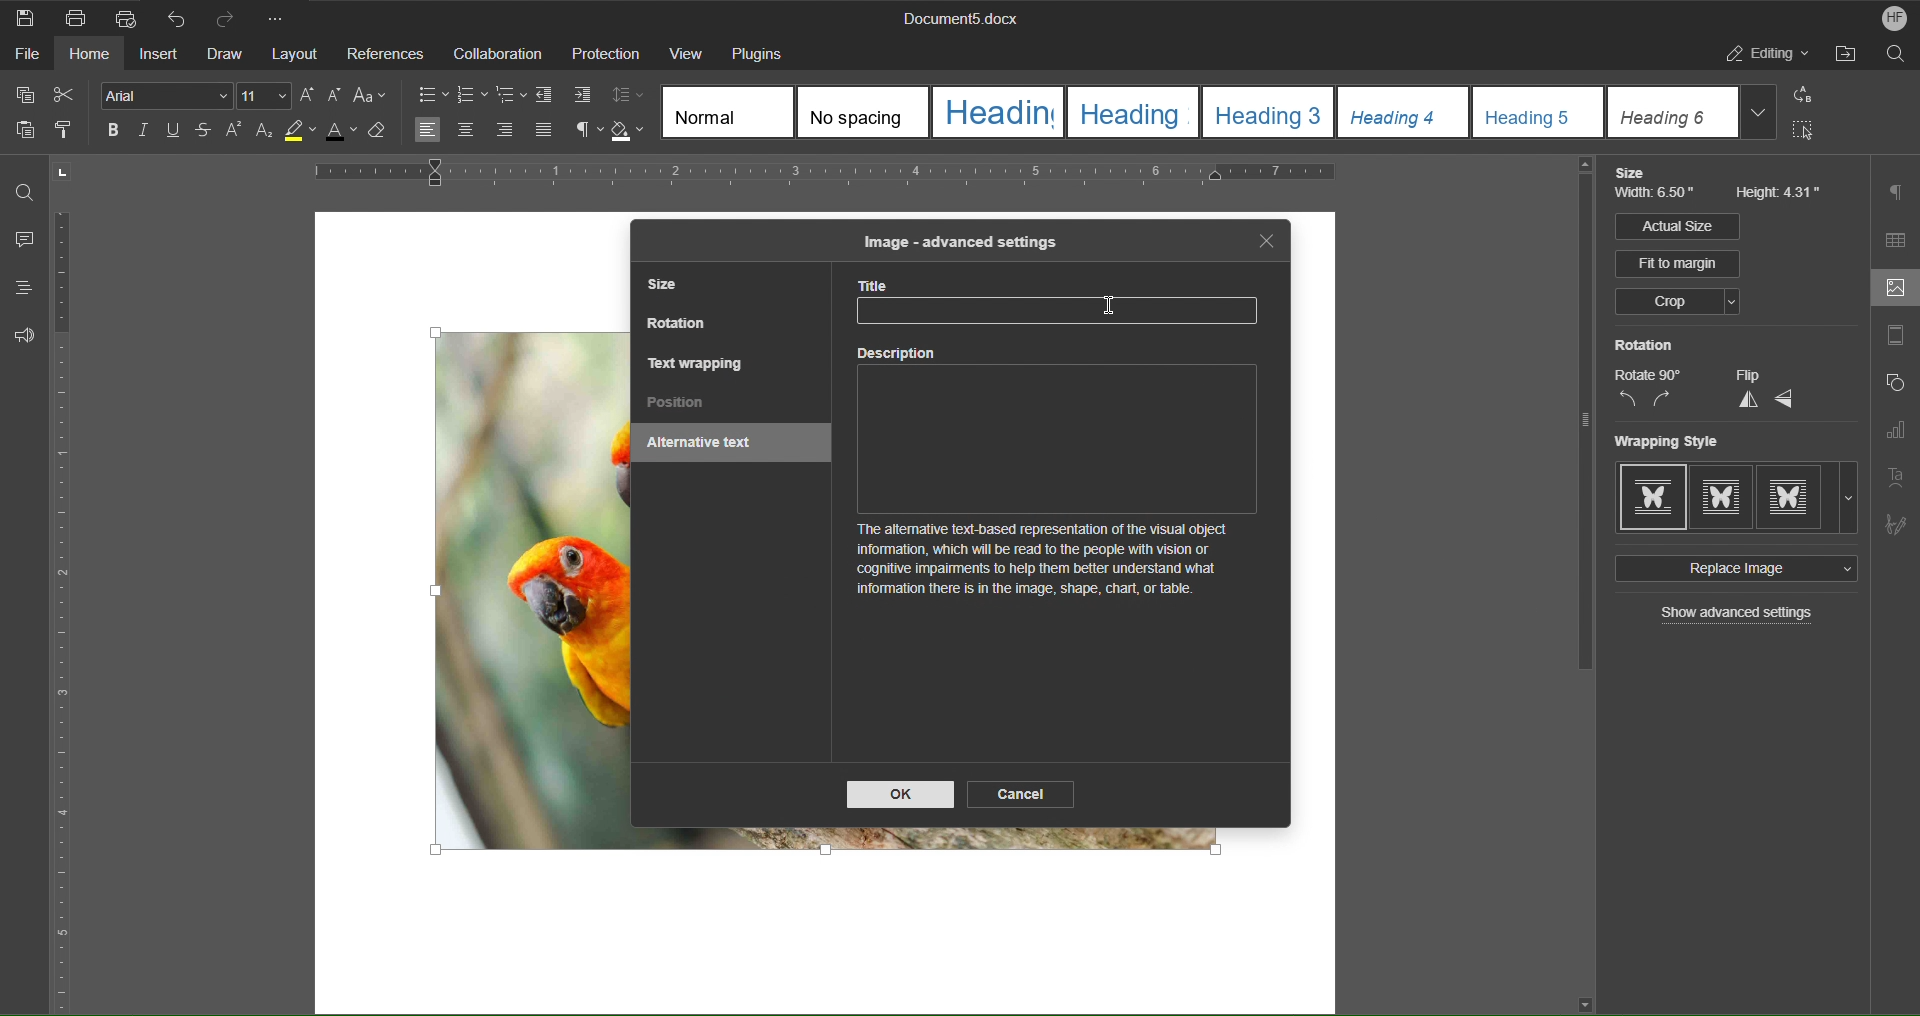 The image size is (1920, 1016). I want to click on View, so click(686, 52).